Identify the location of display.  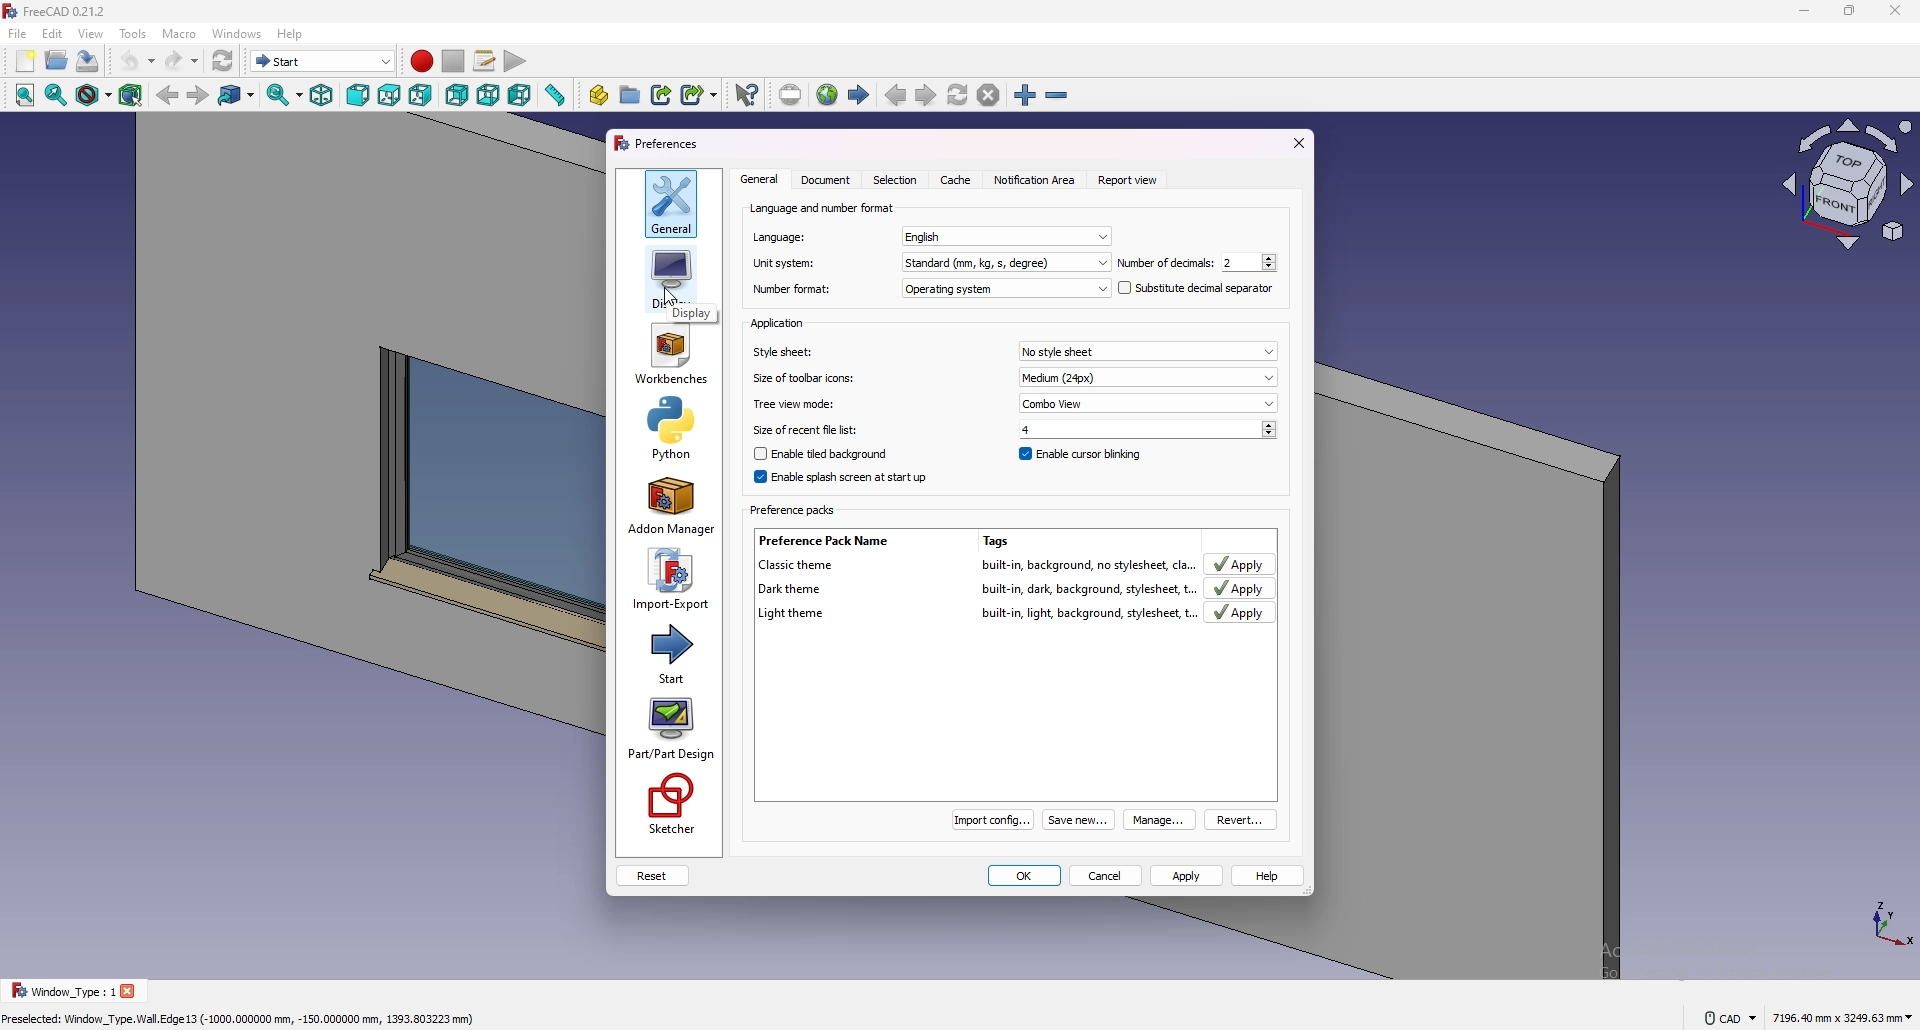
(670, 276).